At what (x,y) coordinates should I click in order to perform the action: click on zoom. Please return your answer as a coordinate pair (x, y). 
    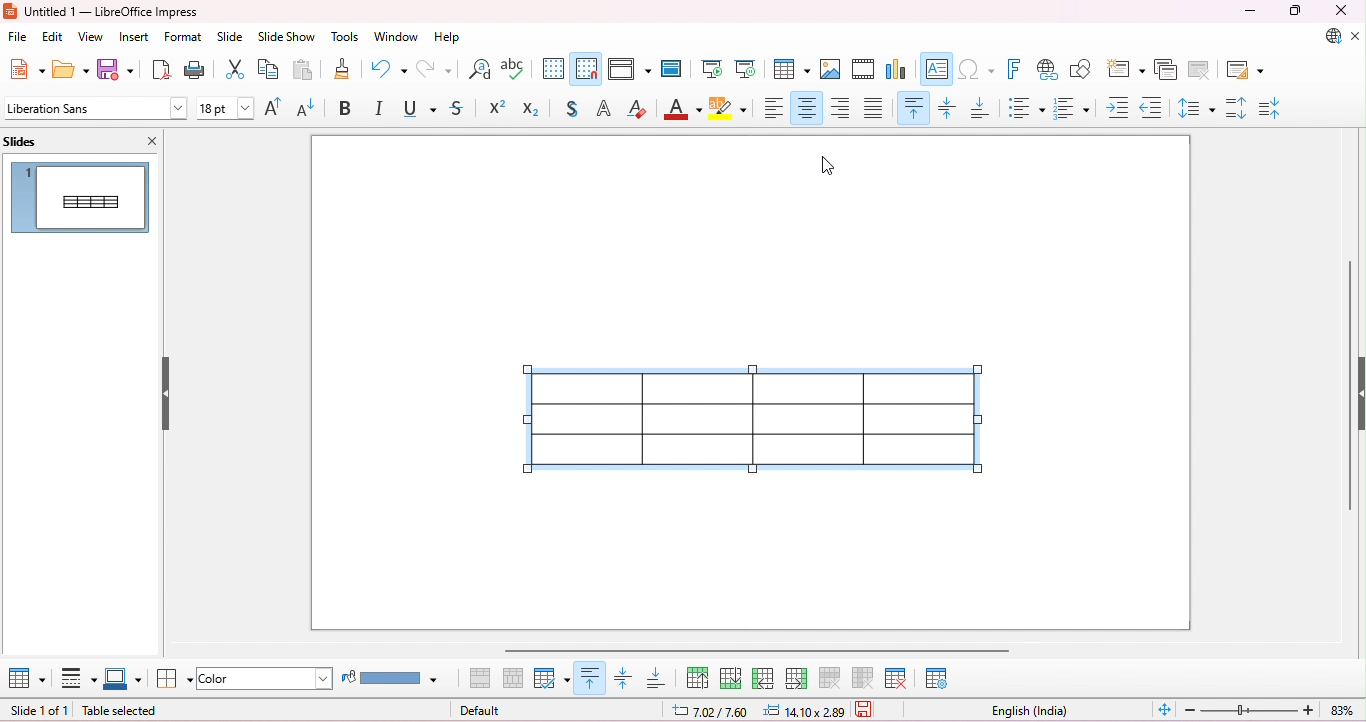
    Looking at the image, I should click on (1271, 710).